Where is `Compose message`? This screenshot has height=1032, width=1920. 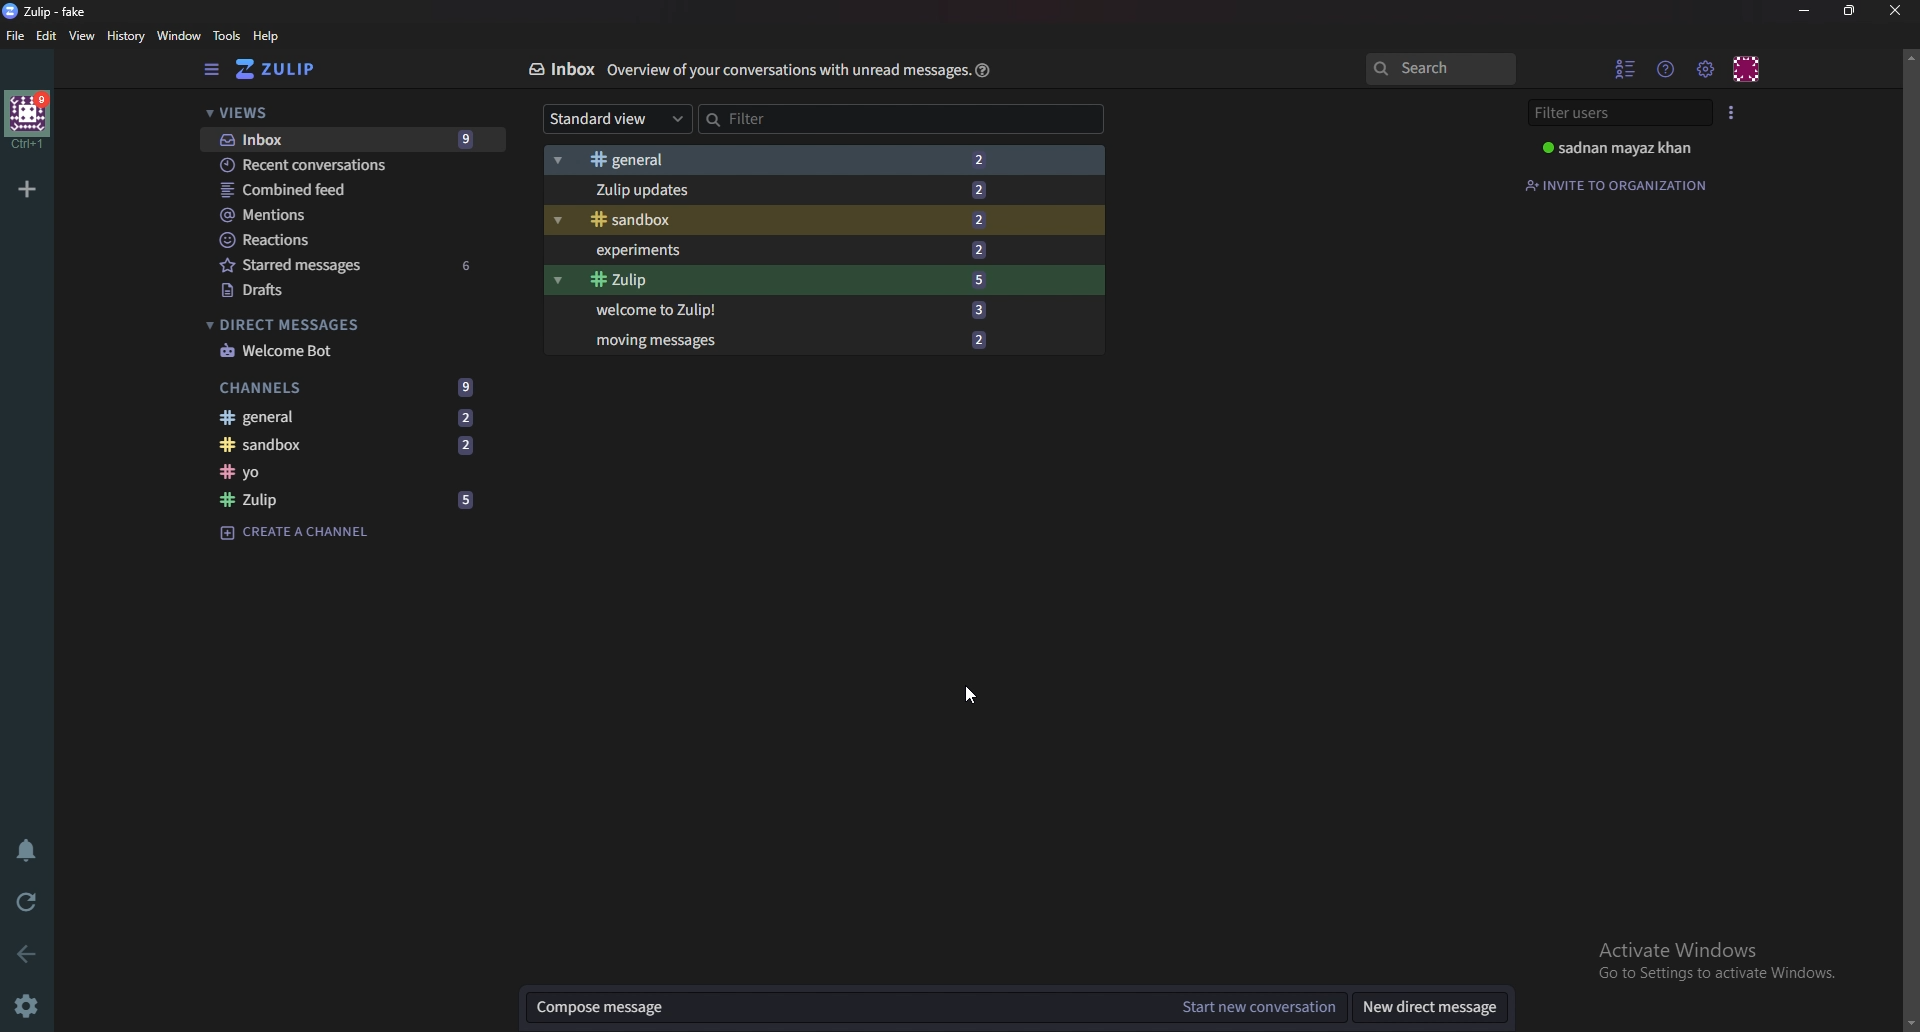 Compose message is located at coordinates (844, 1007).